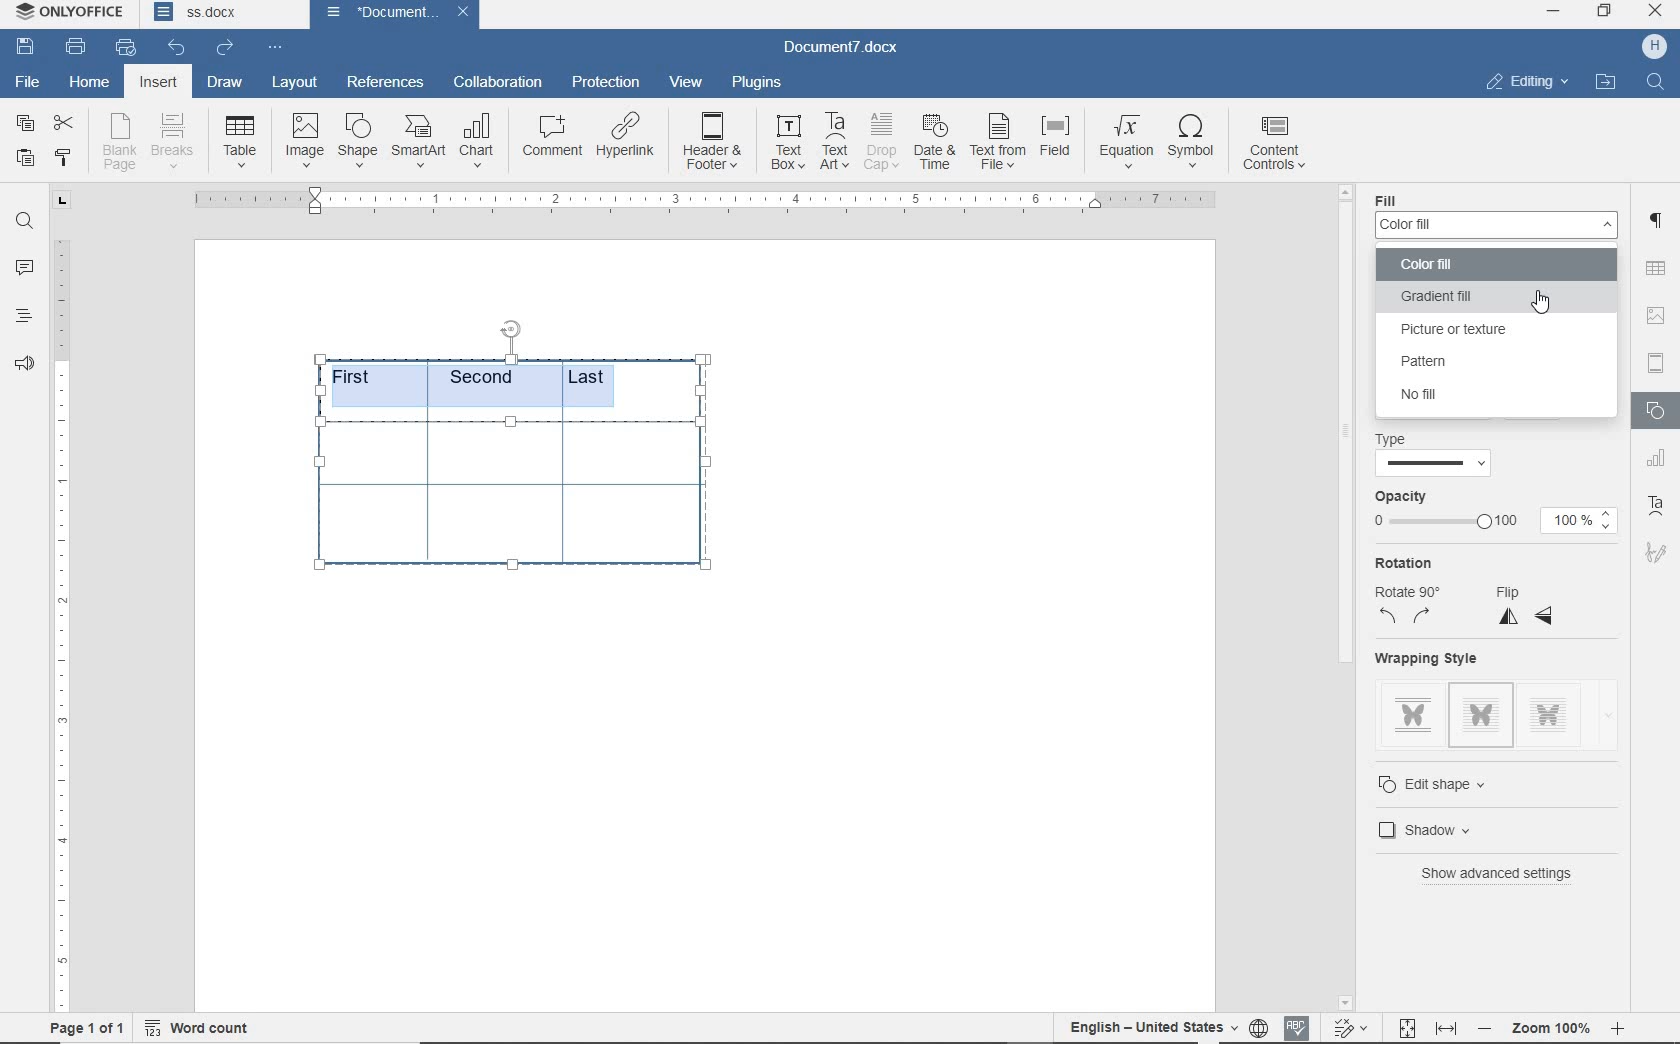 This screenshot has height=1044, width=1680. What do you see at coordinates (418, 143) in the screenshot?
I see `smart art` at bounding box center [418, 143].